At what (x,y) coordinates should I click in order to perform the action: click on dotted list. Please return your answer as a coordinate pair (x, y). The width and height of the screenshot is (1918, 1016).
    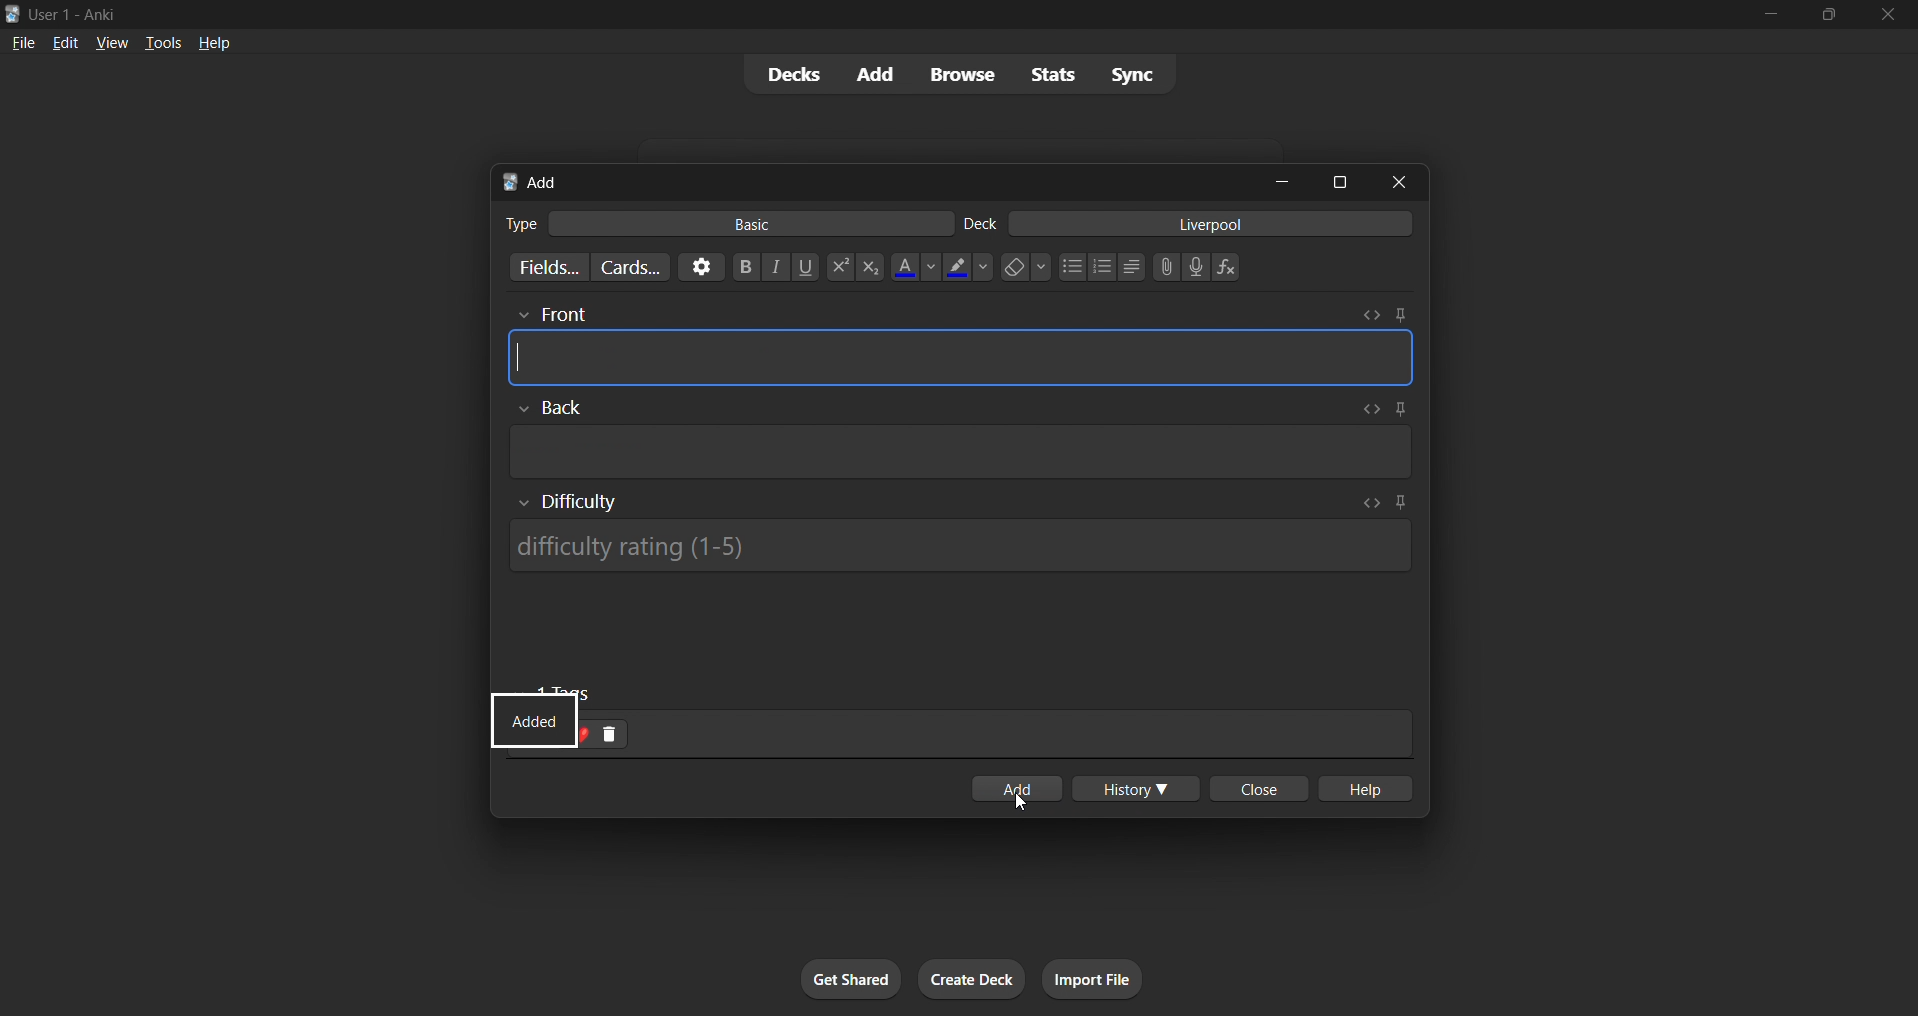
    Looking at the image, I should click on (1071, 269).